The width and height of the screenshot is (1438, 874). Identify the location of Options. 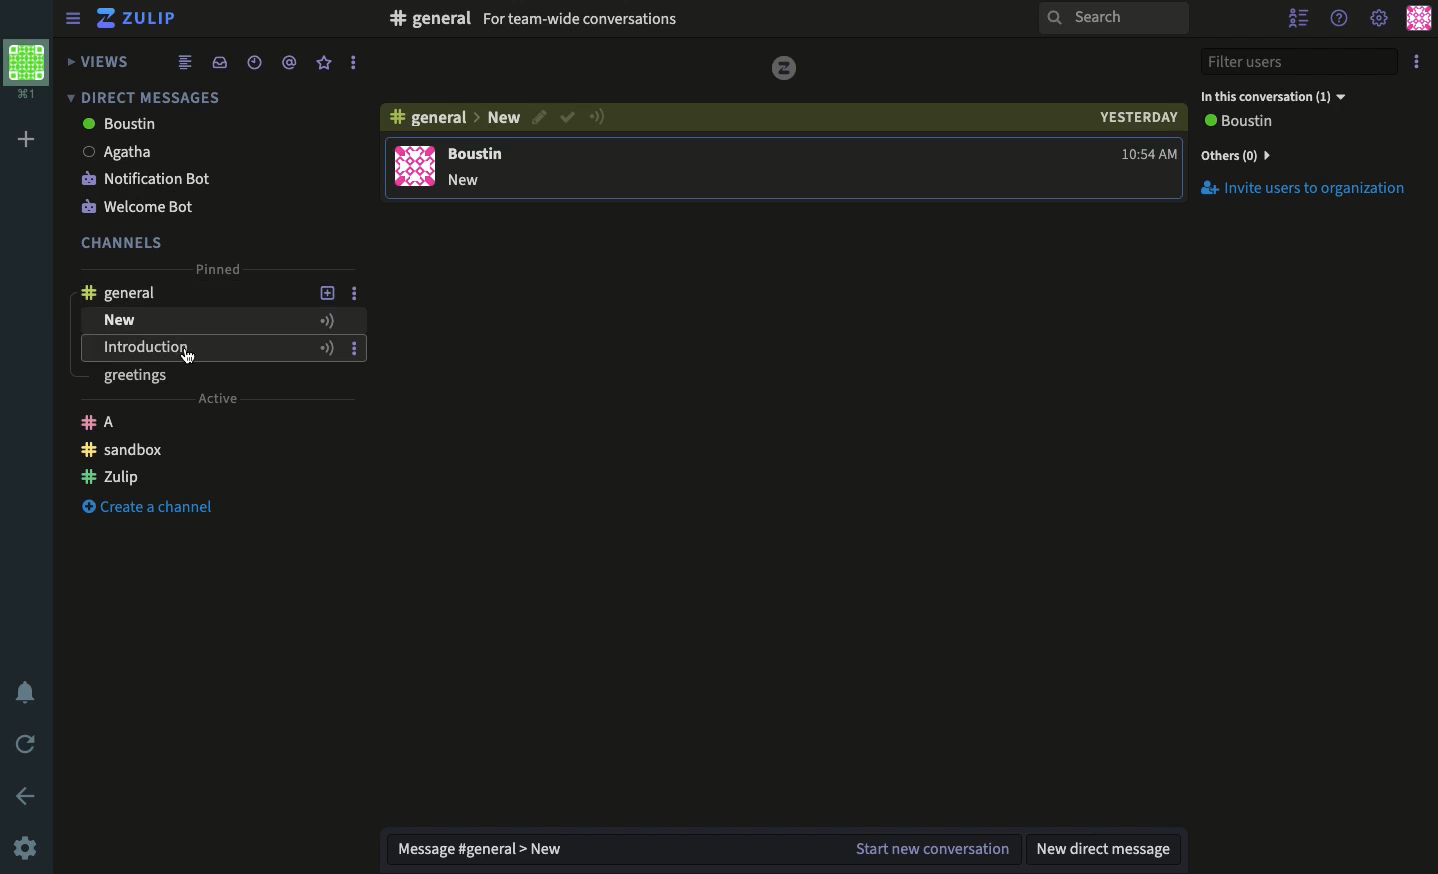
(354, 294).